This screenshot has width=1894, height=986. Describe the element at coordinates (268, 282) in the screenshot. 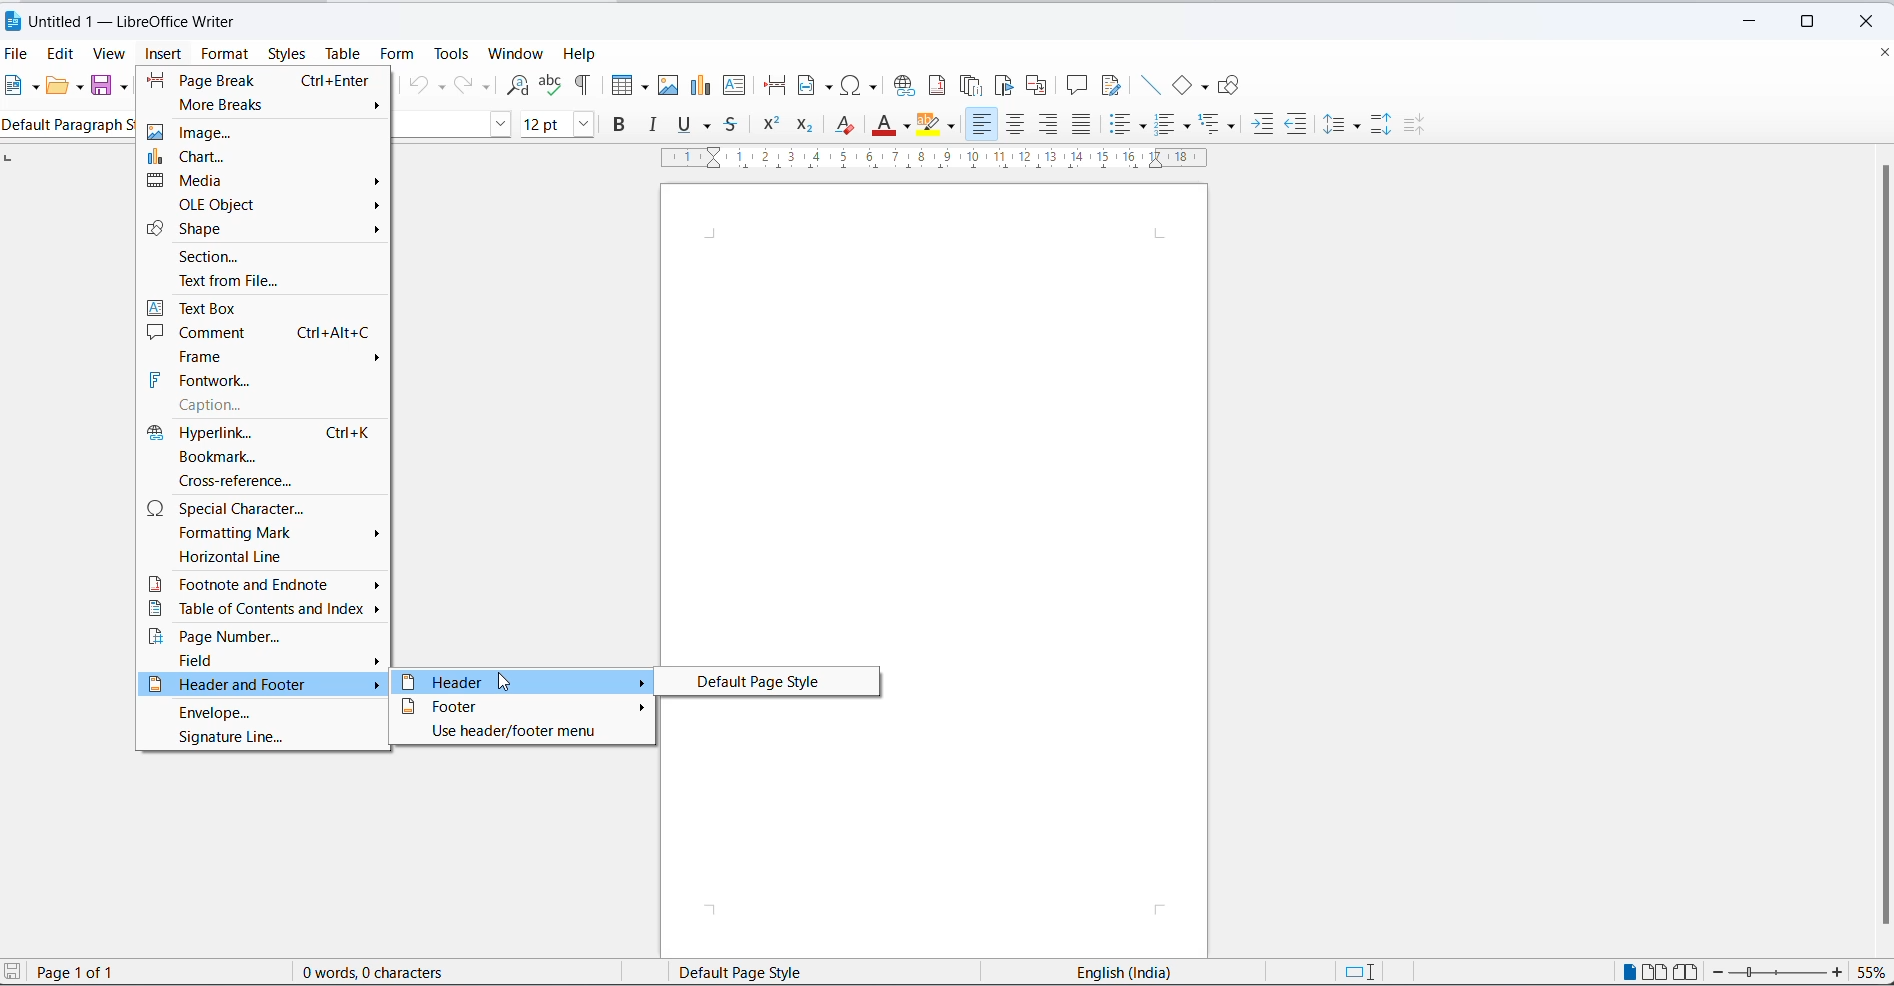

I see `text from file` at that location.